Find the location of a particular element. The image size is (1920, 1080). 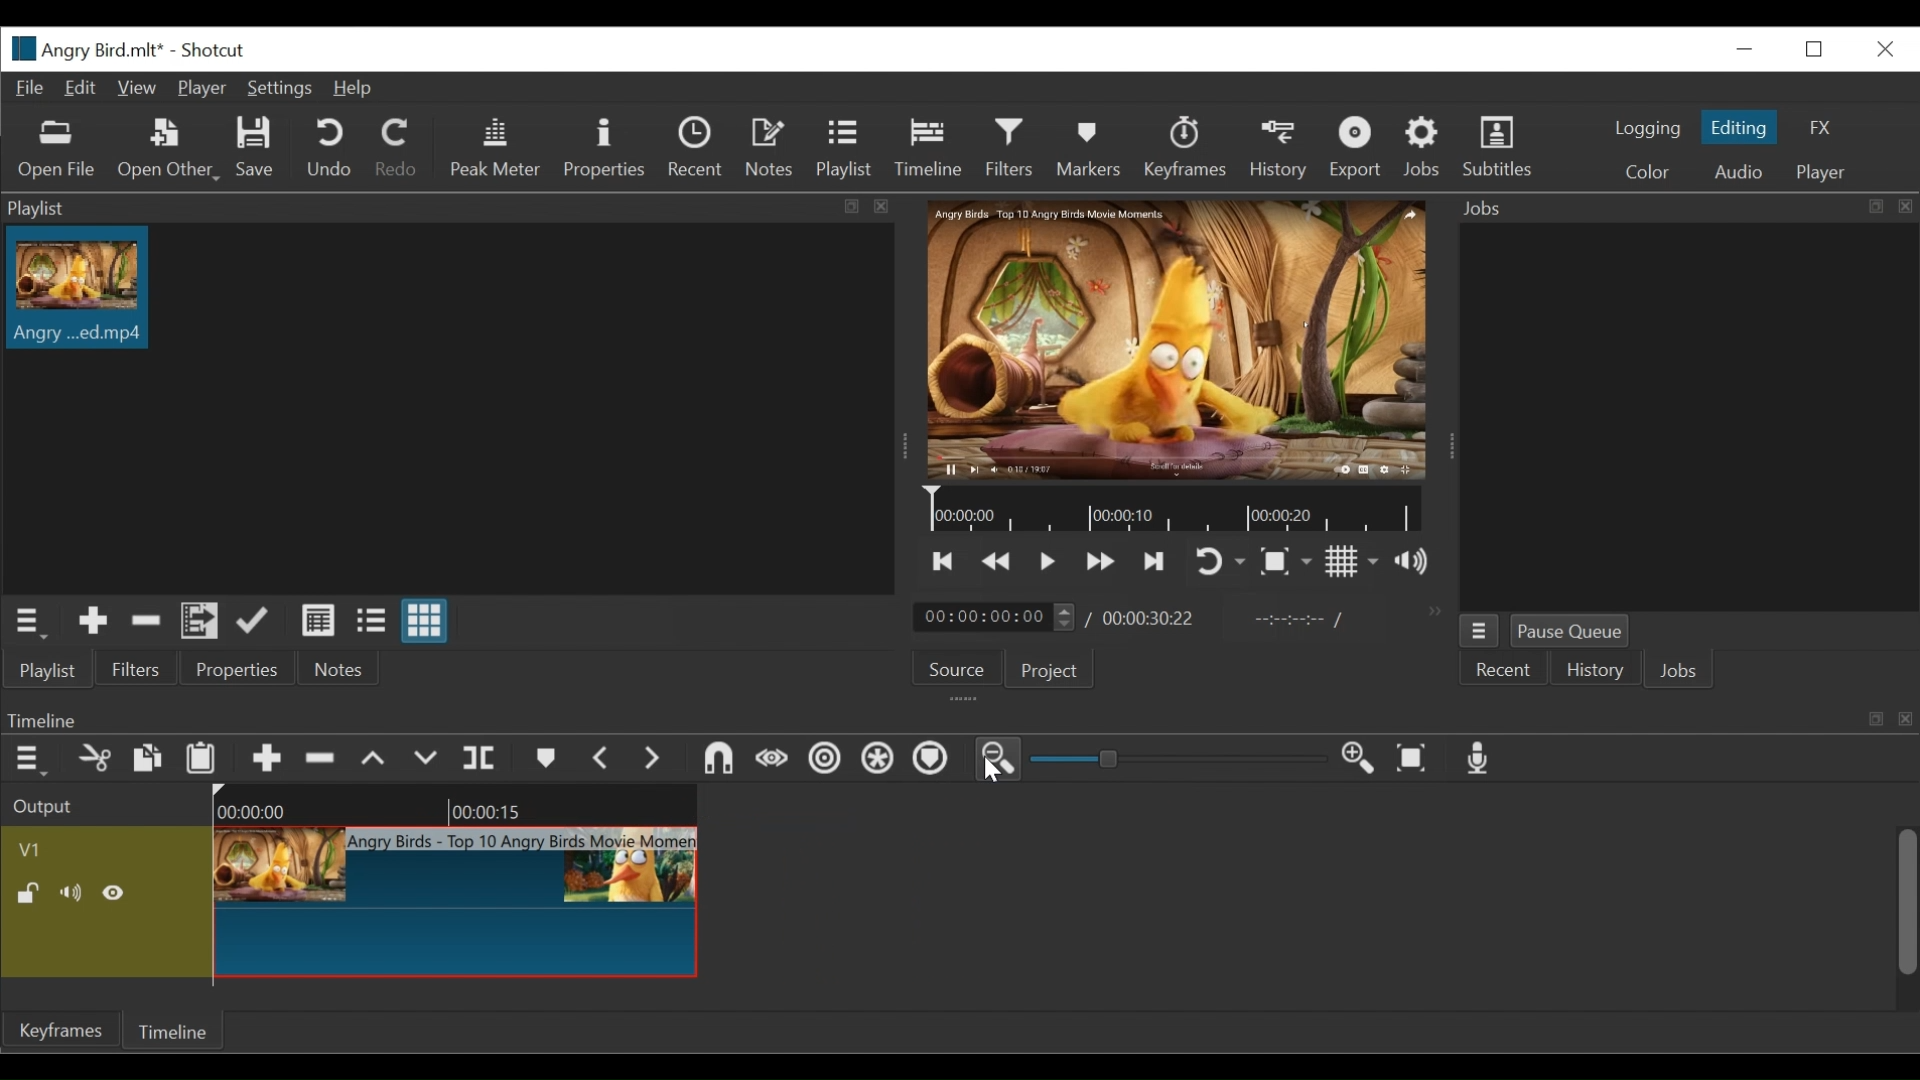

Add the playlist to is located at coordinates (201, 621).